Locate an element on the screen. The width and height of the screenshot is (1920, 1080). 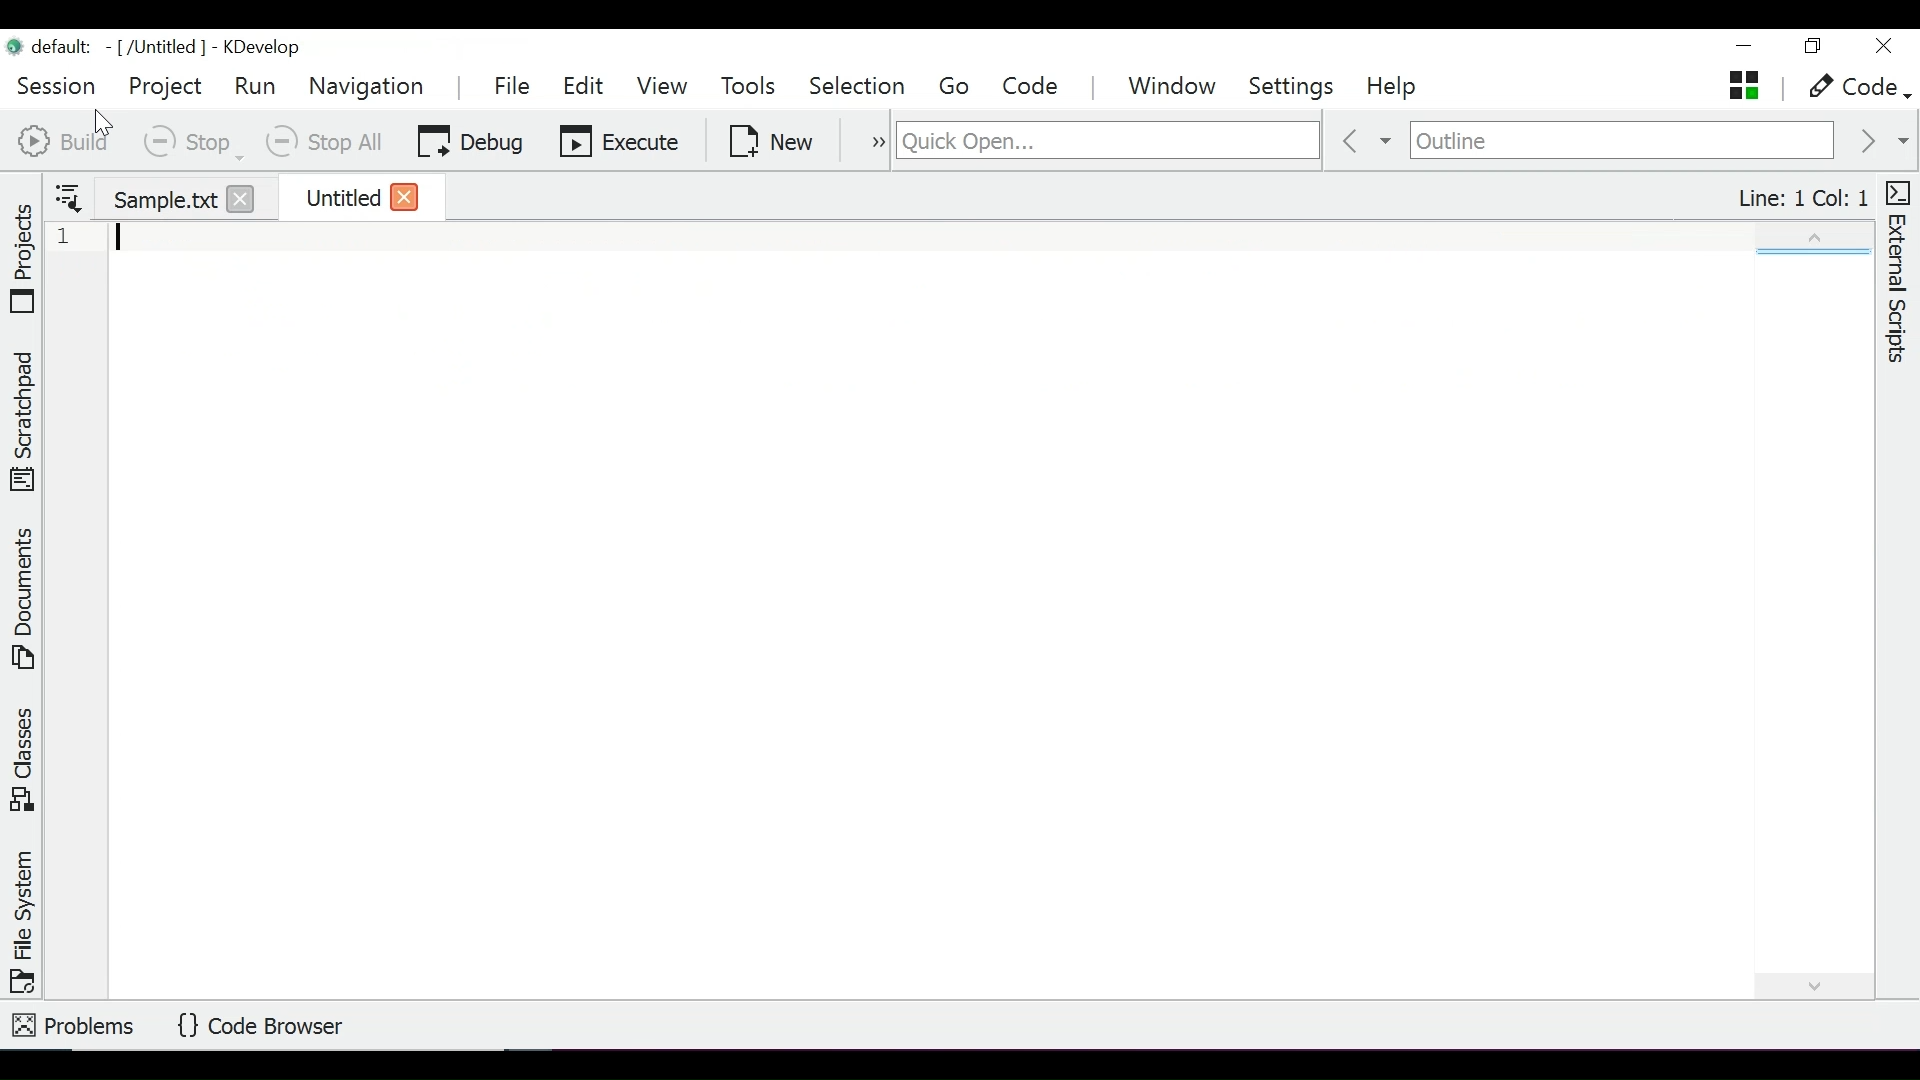
Problems is located at coordinates (74, 1026).